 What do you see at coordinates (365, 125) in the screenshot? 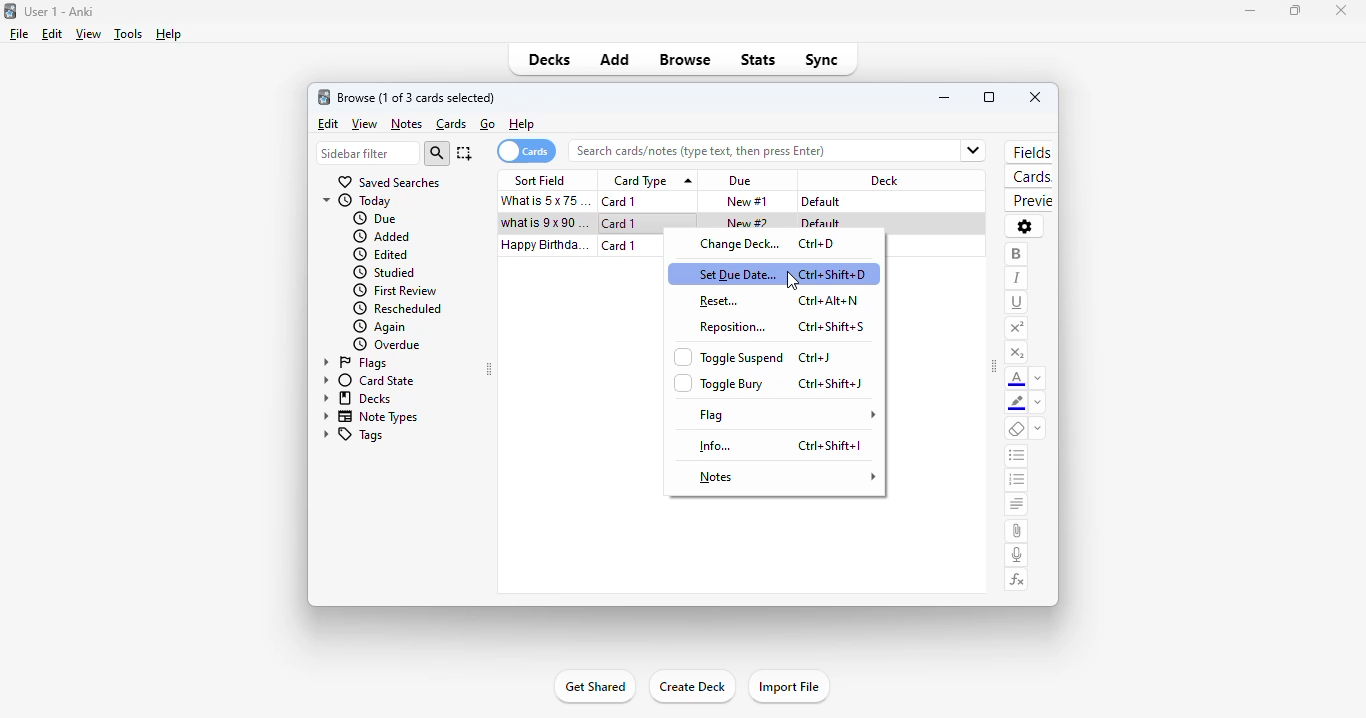
I see `view` at bounding box center [365, 125].